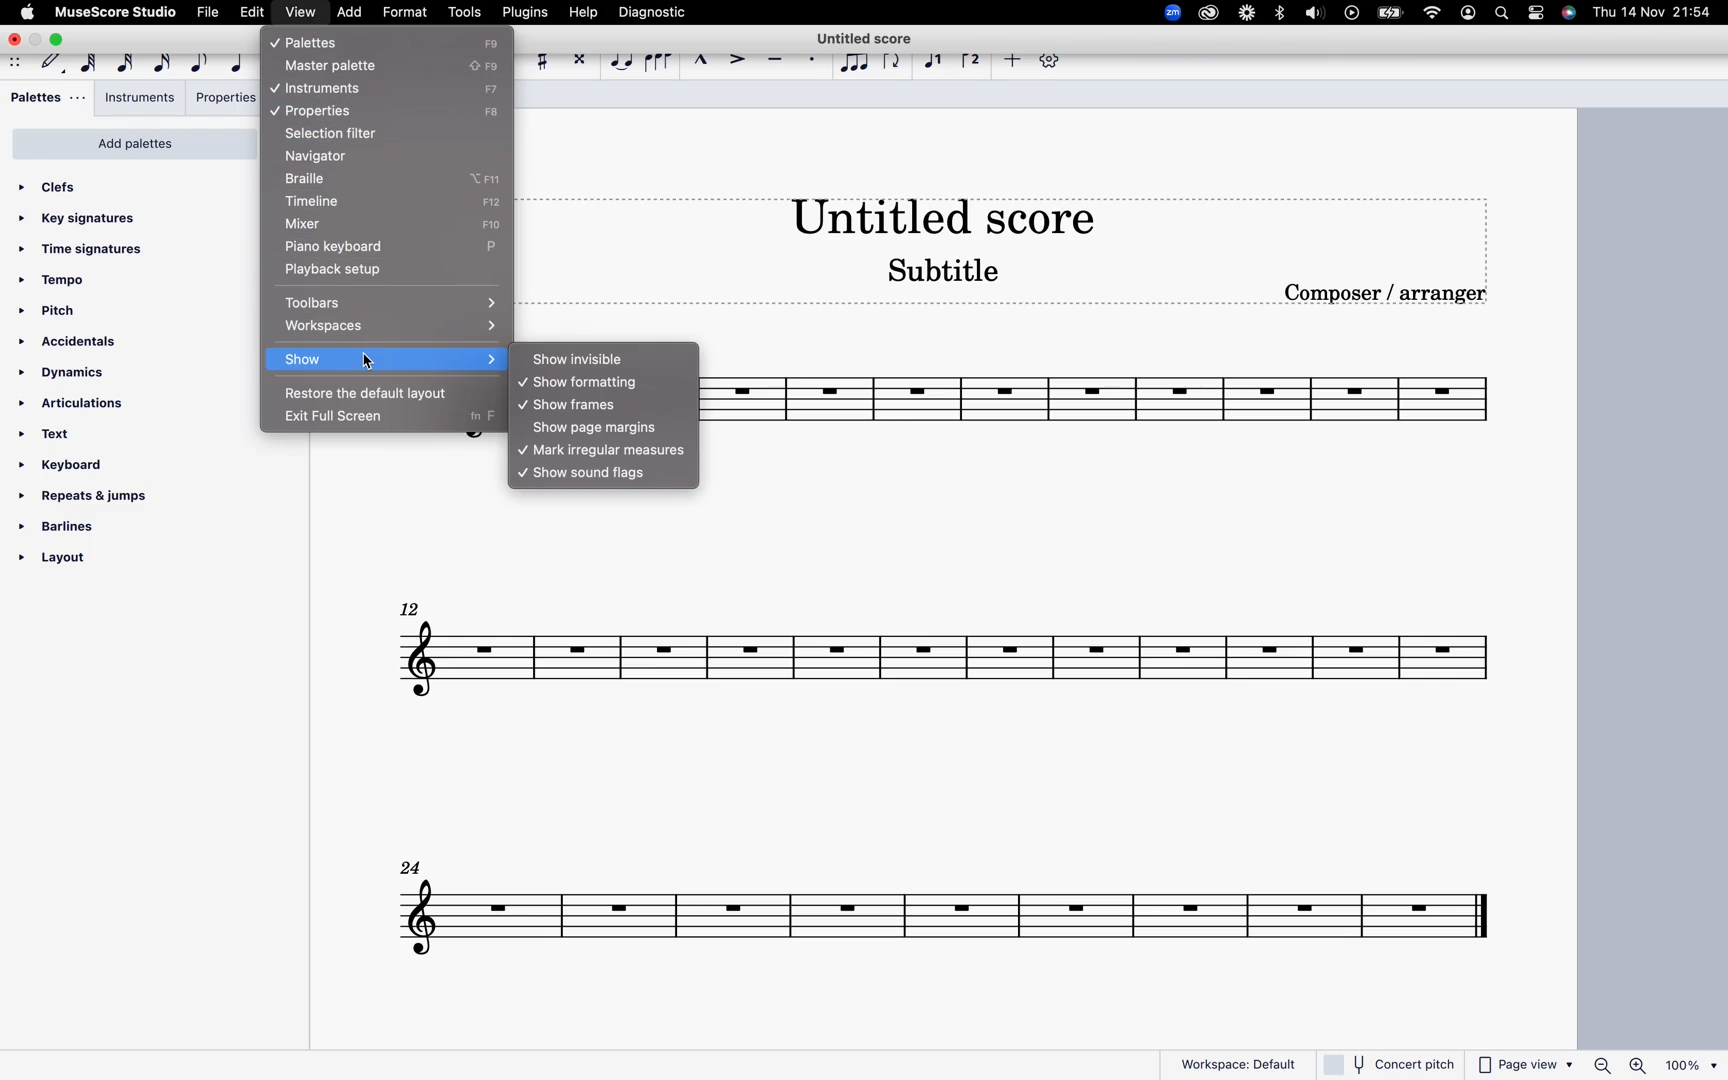 The height and width of the screenshot is (1080, 1728). Describe the element at coordinates (495, 250) in the screenshot. I see `P` at that location.